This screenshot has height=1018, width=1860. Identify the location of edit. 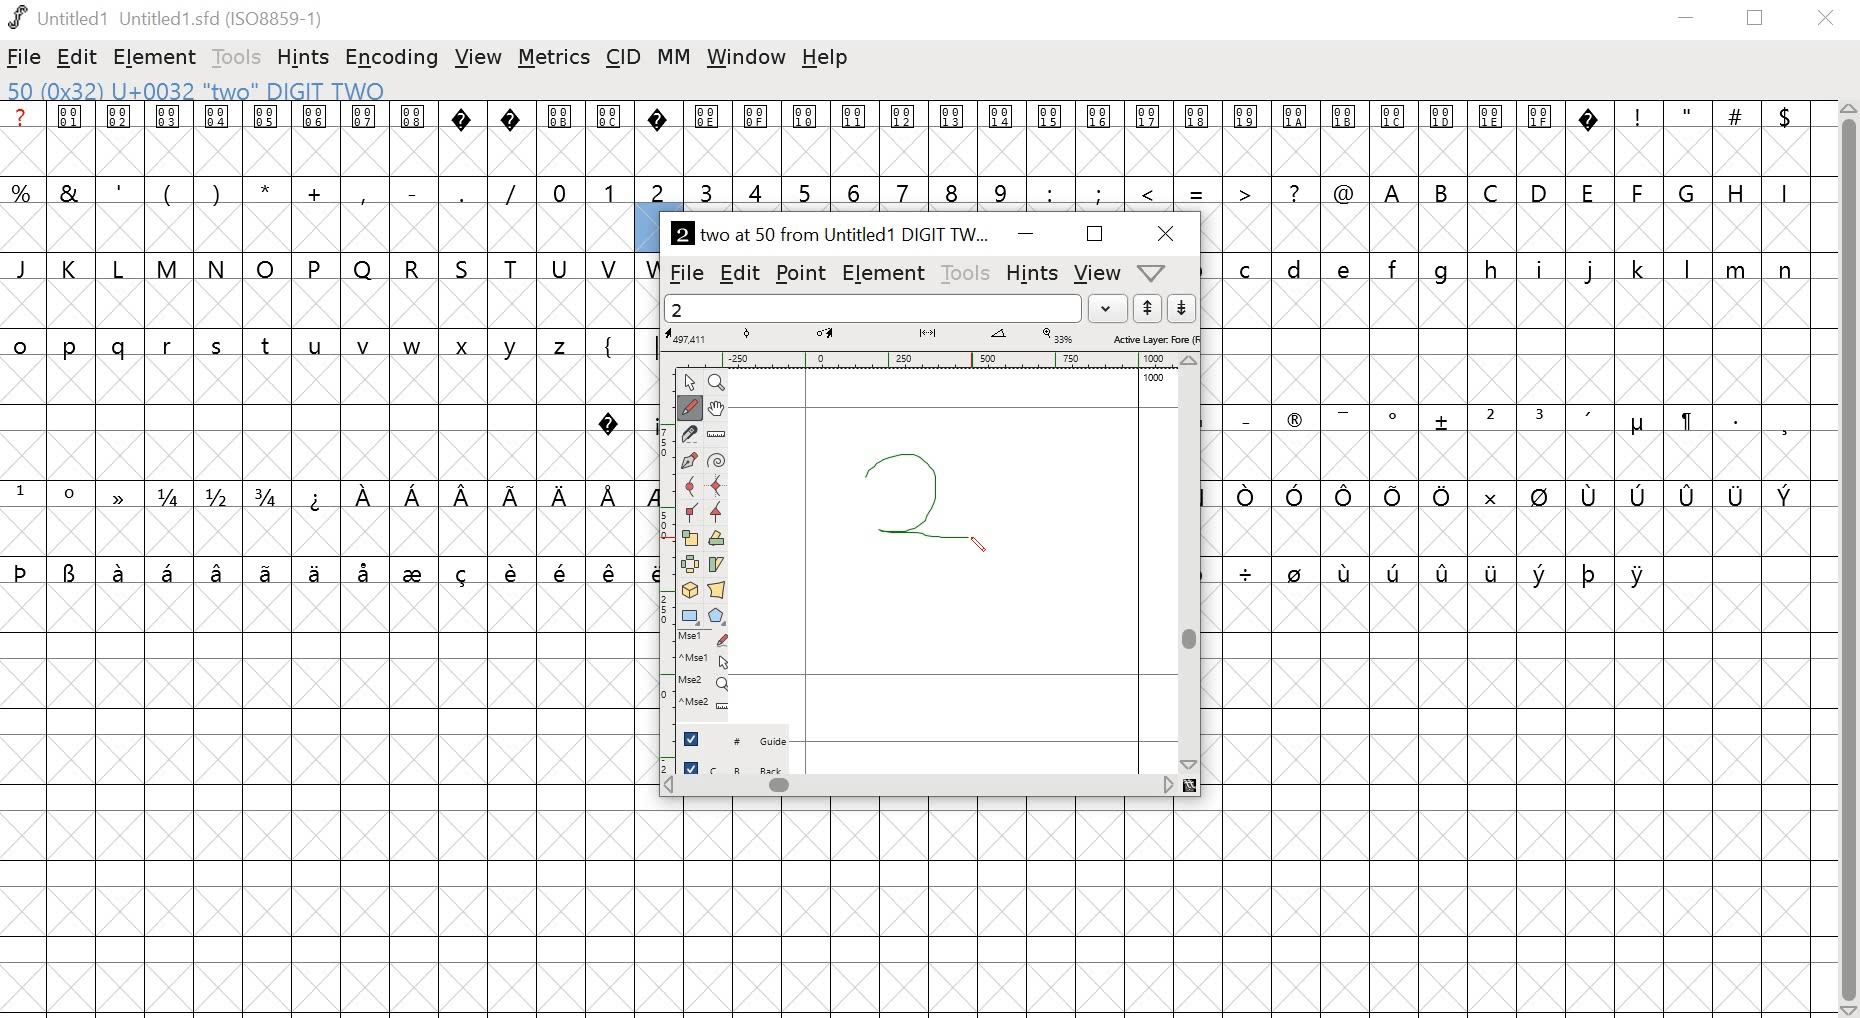
(739, 274).